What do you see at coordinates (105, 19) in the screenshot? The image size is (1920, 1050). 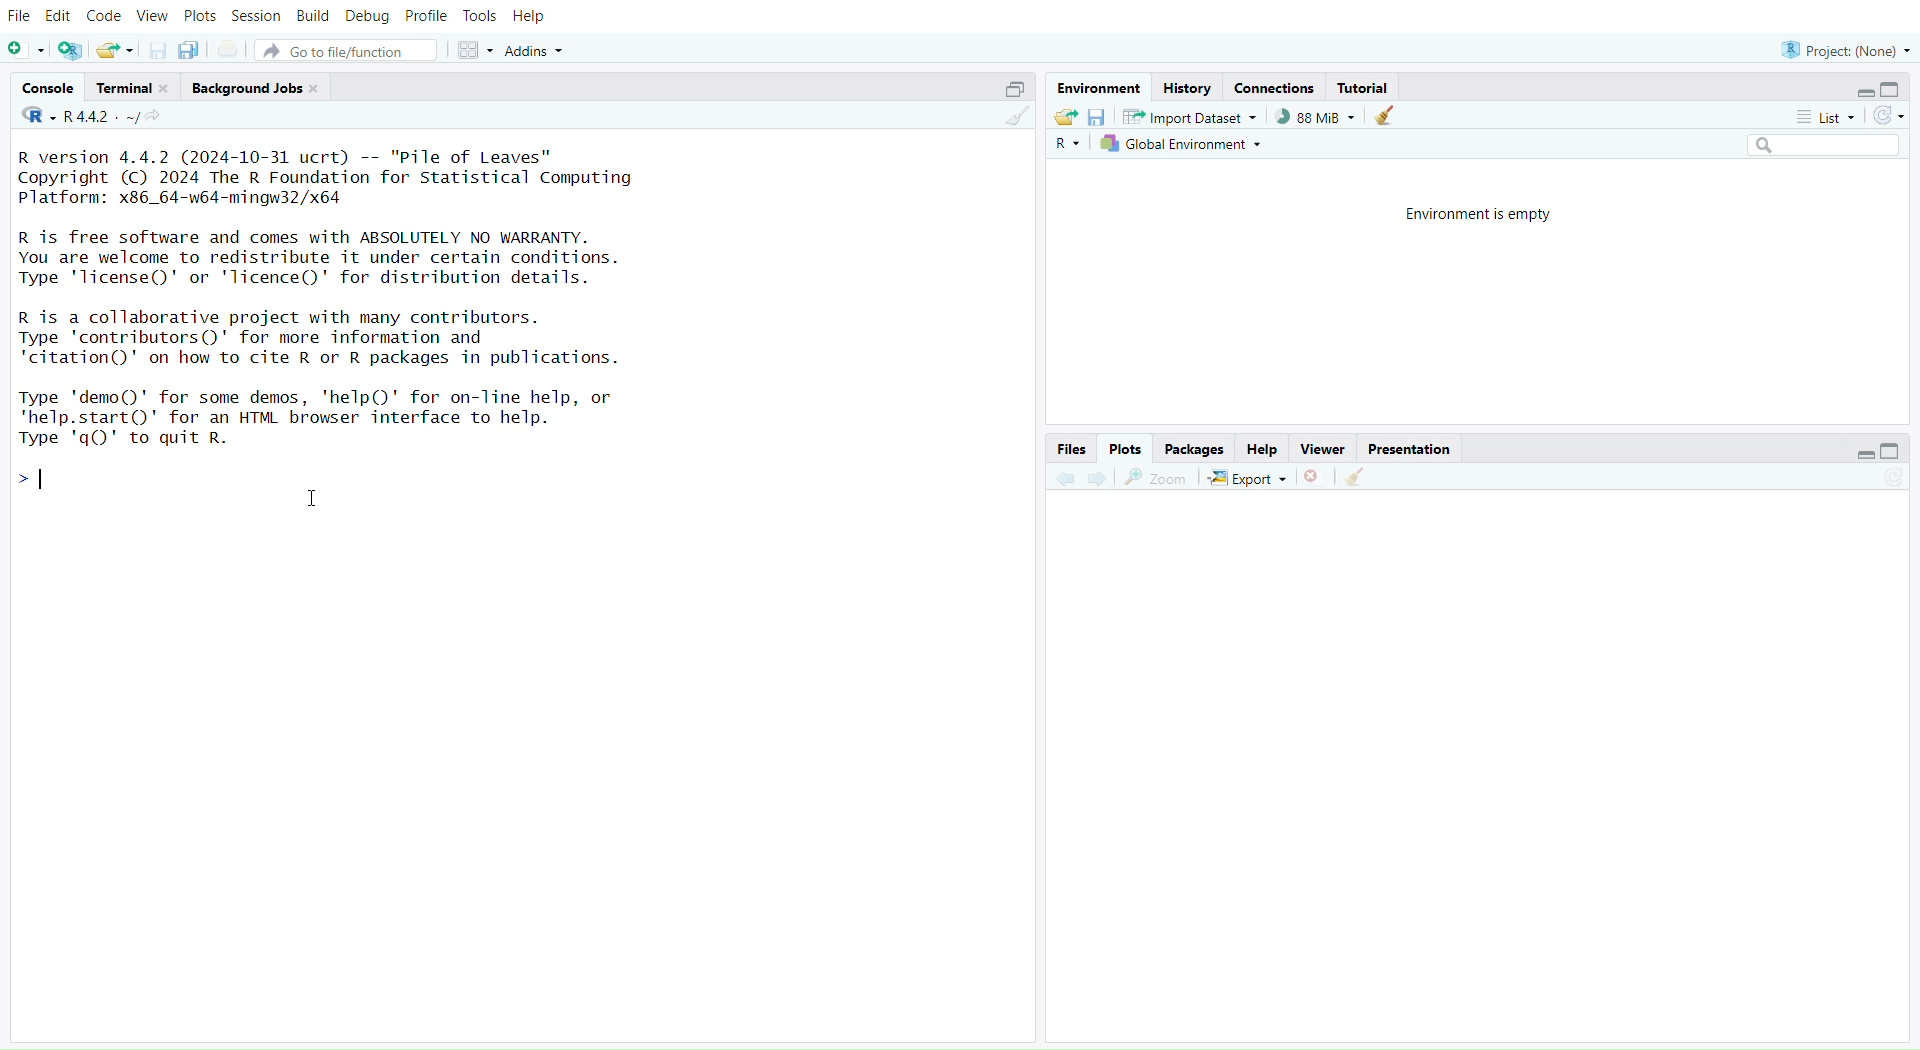 I see `code` at bounding box center [105, 19].